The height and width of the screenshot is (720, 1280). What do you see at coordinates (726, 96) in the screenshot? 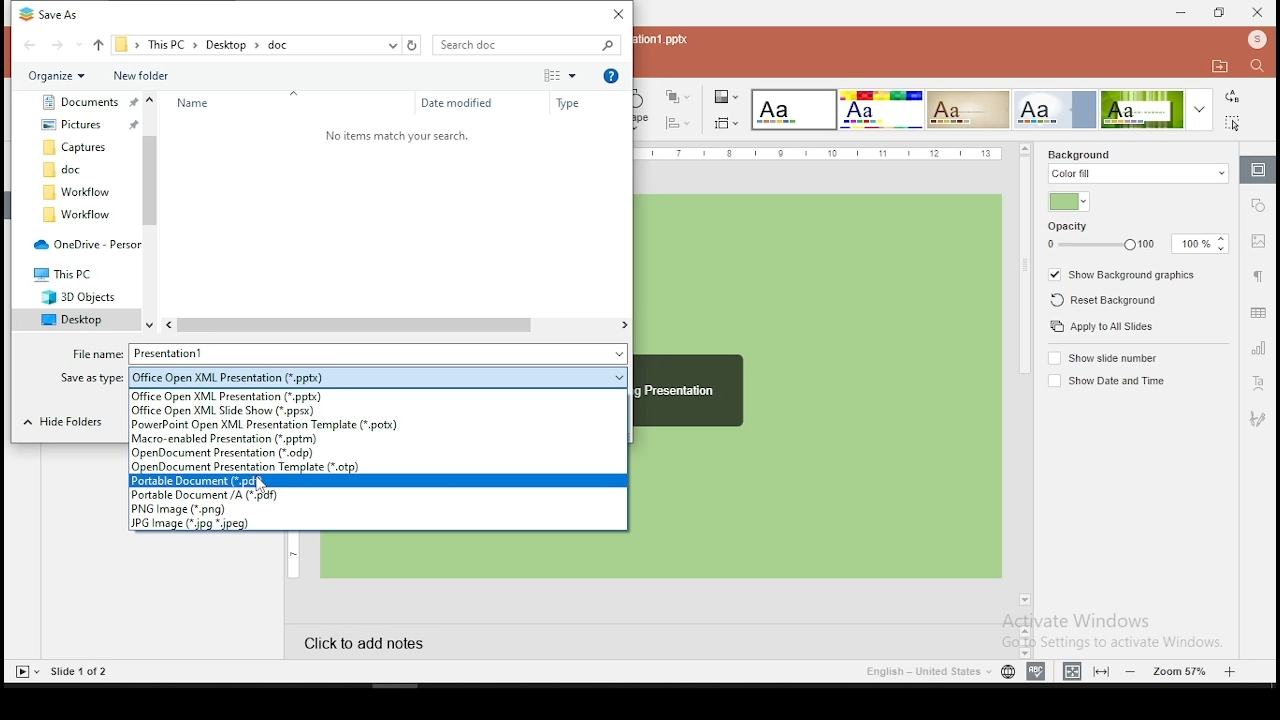
I see `change color theme` at bounding box center [726, 96].